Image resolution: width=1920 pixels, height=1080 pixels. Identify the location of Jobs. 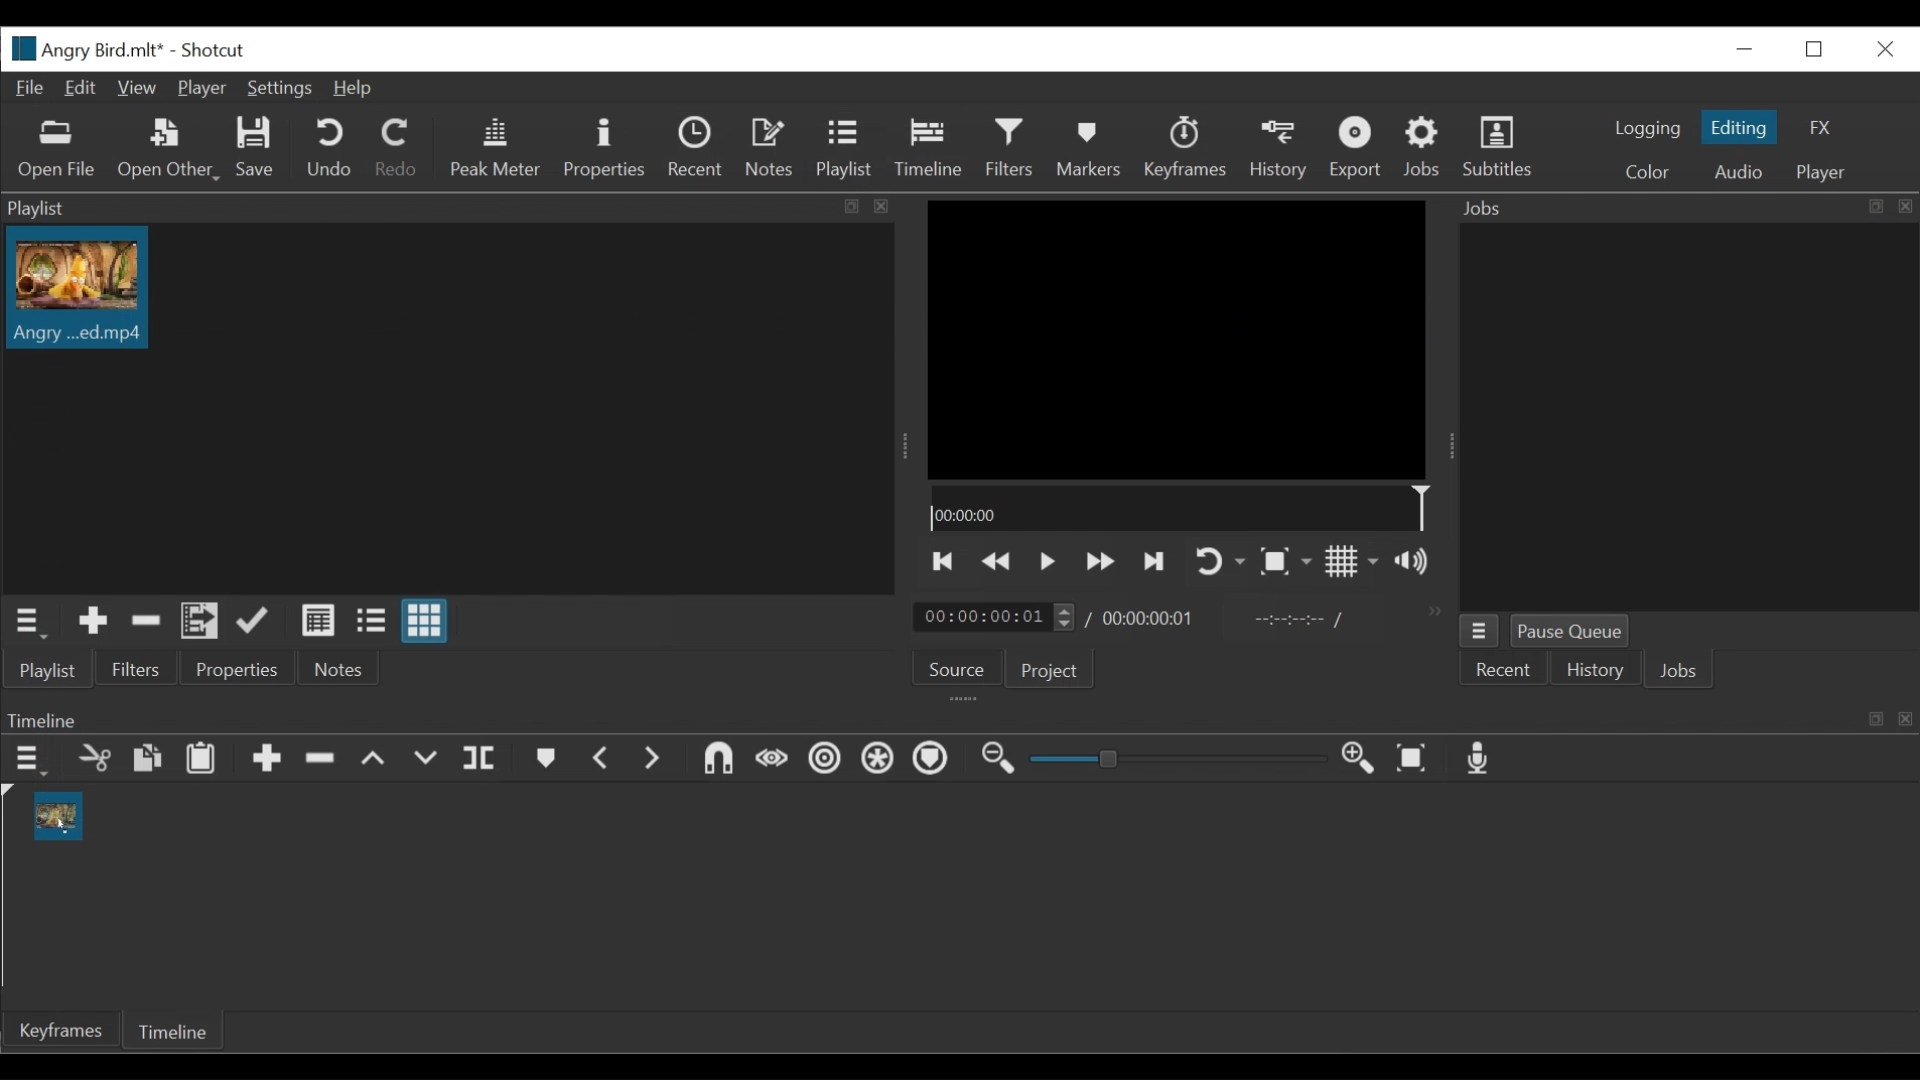
(1682, 670).